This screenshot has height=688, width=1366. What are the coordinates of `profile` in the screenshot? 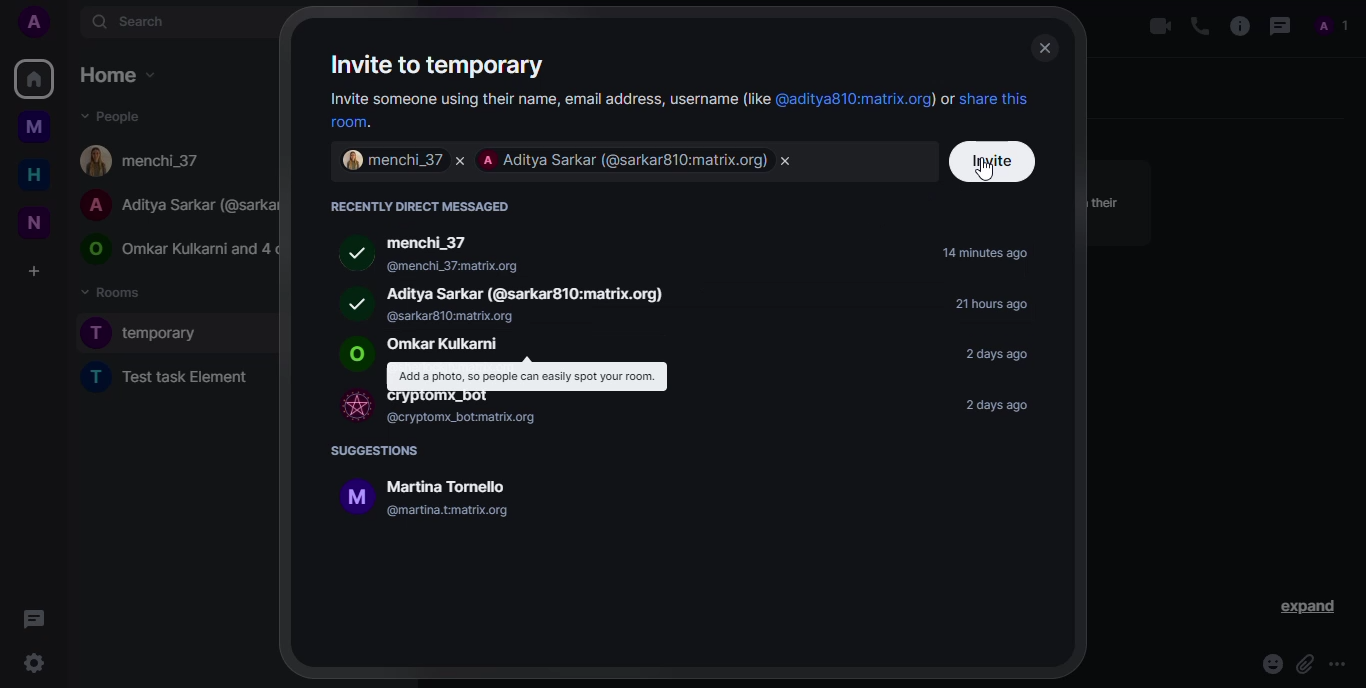 It's located at (33, 21).